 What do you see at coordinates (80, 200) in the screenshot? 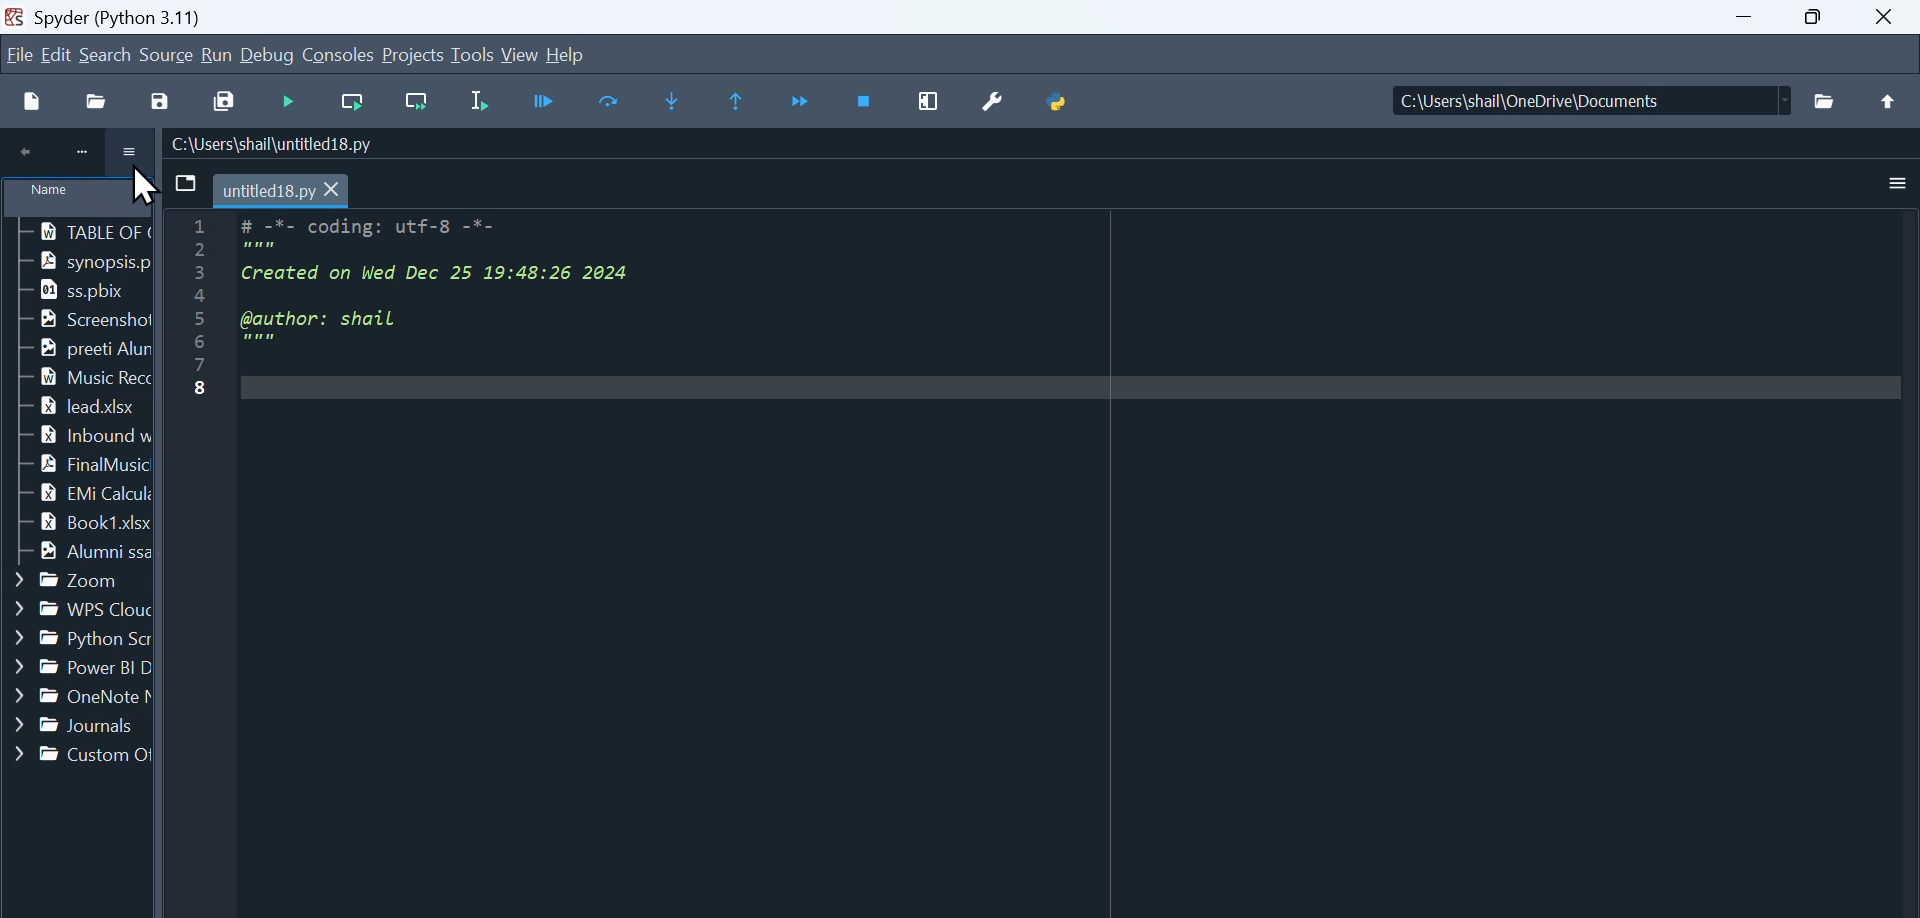
I see `name` at bounding box center [80, 200].